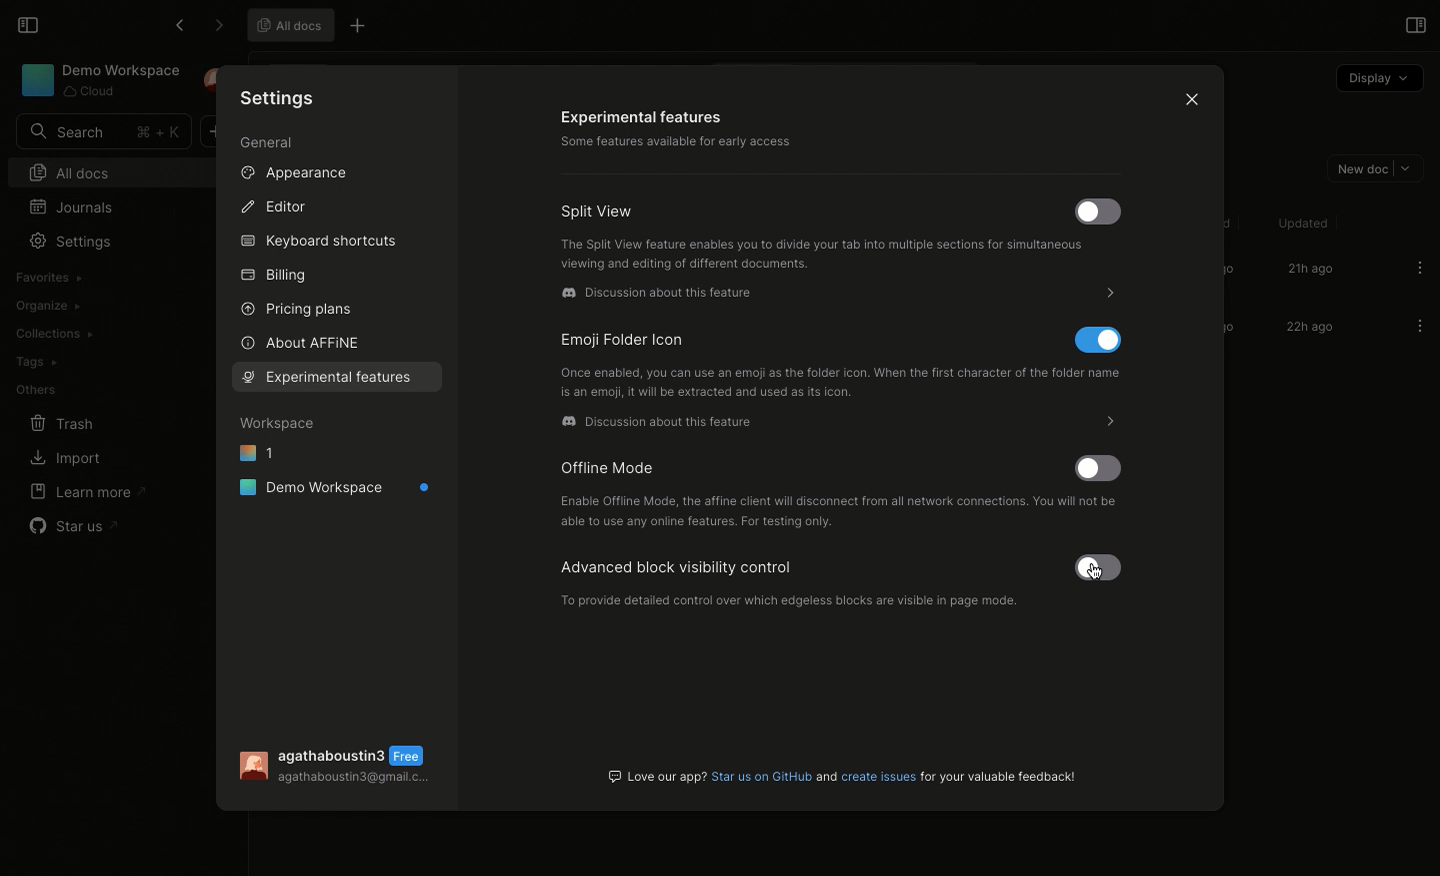 The width and height of the screenshot is (1440, 876). Describe the element at coordinates (814, 362) in the screenshot. I see `Emoji folder icon` at that location.